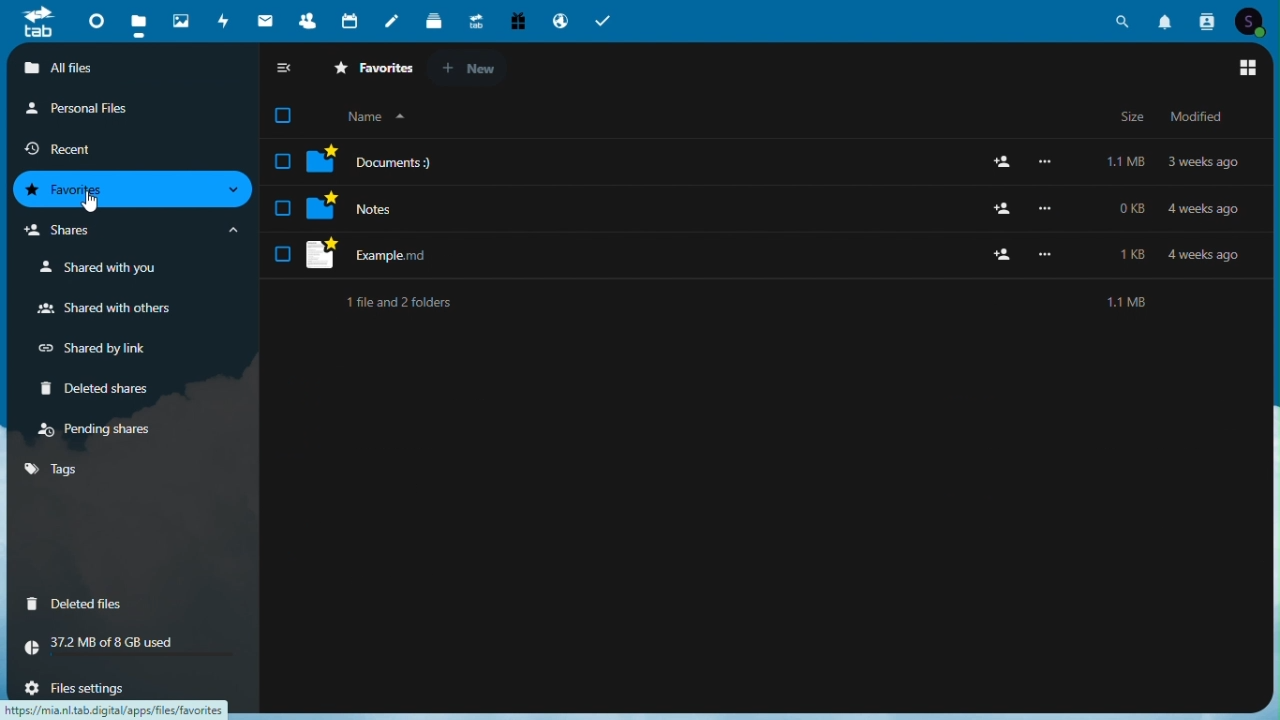 Image resolution: width=1280 pixels, height=720 pixels. I want to click on deck, so click(434, 19).